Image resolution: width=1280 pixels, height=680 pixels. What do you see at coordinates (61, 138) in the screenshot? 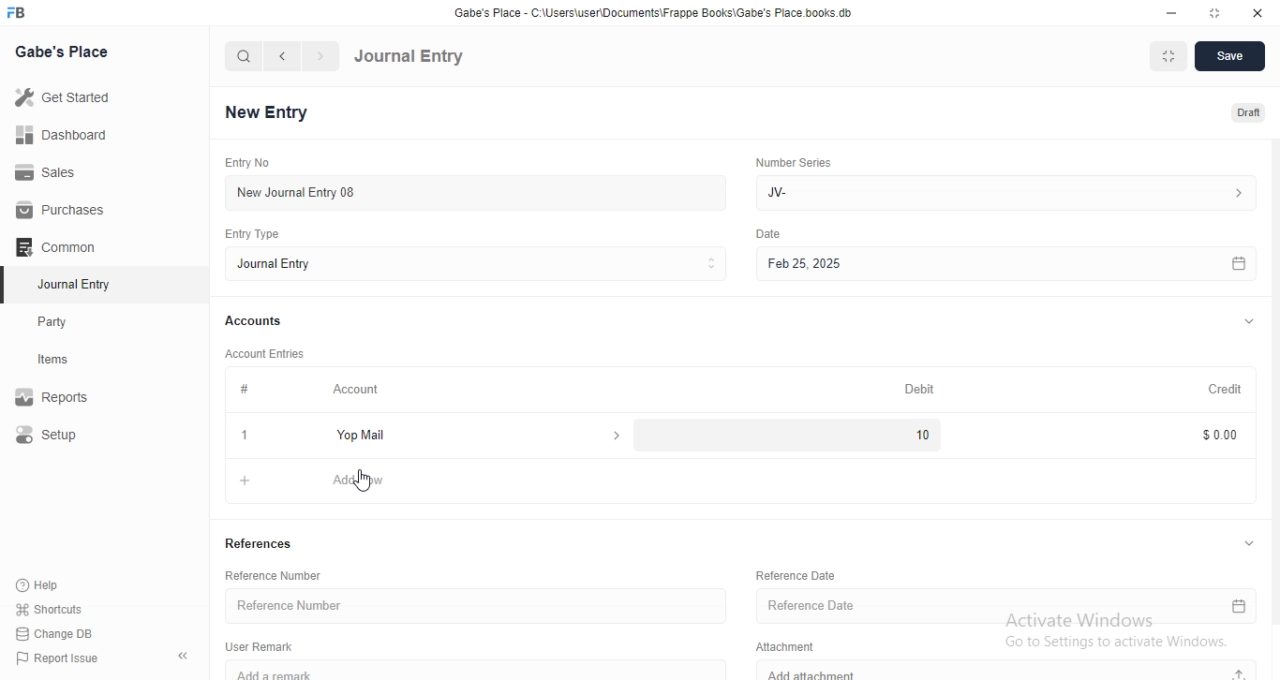
I see `Dashboard` at bounding box center [61, 138].